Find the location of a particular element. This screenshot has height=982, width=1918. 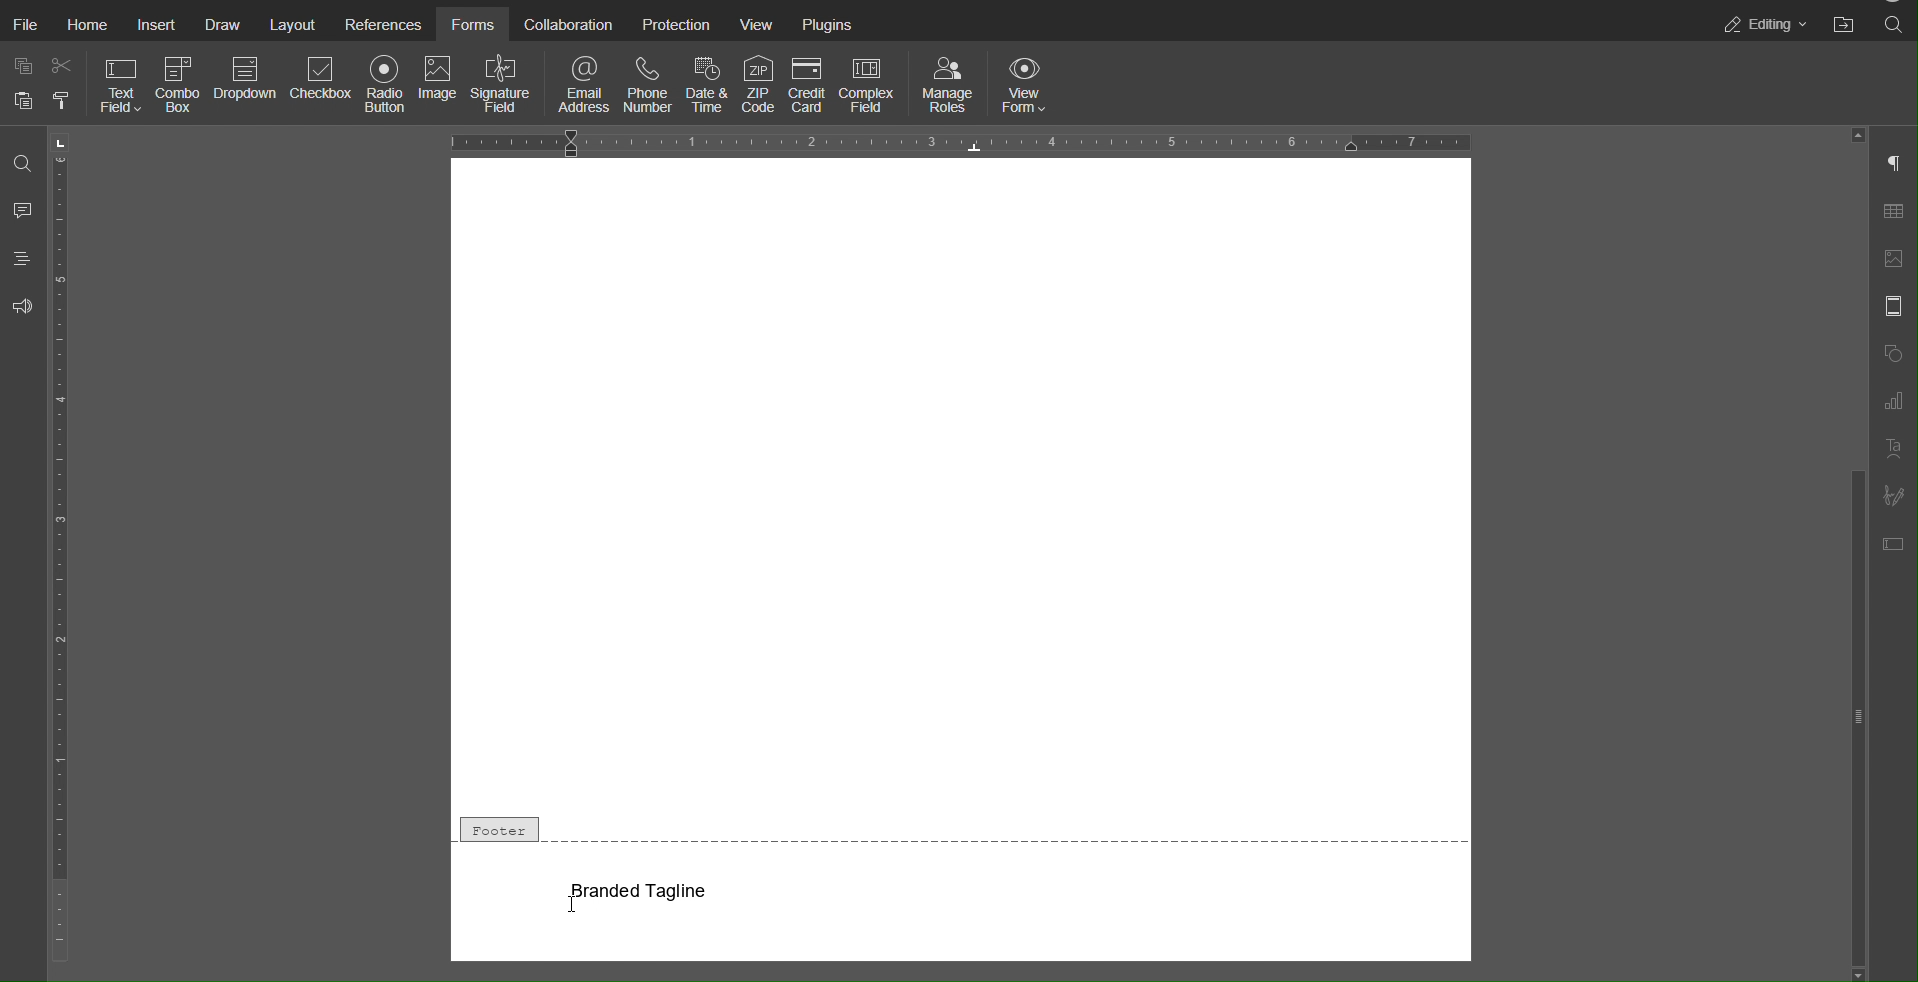

Manage Roles is located at coordinates (948, 84).